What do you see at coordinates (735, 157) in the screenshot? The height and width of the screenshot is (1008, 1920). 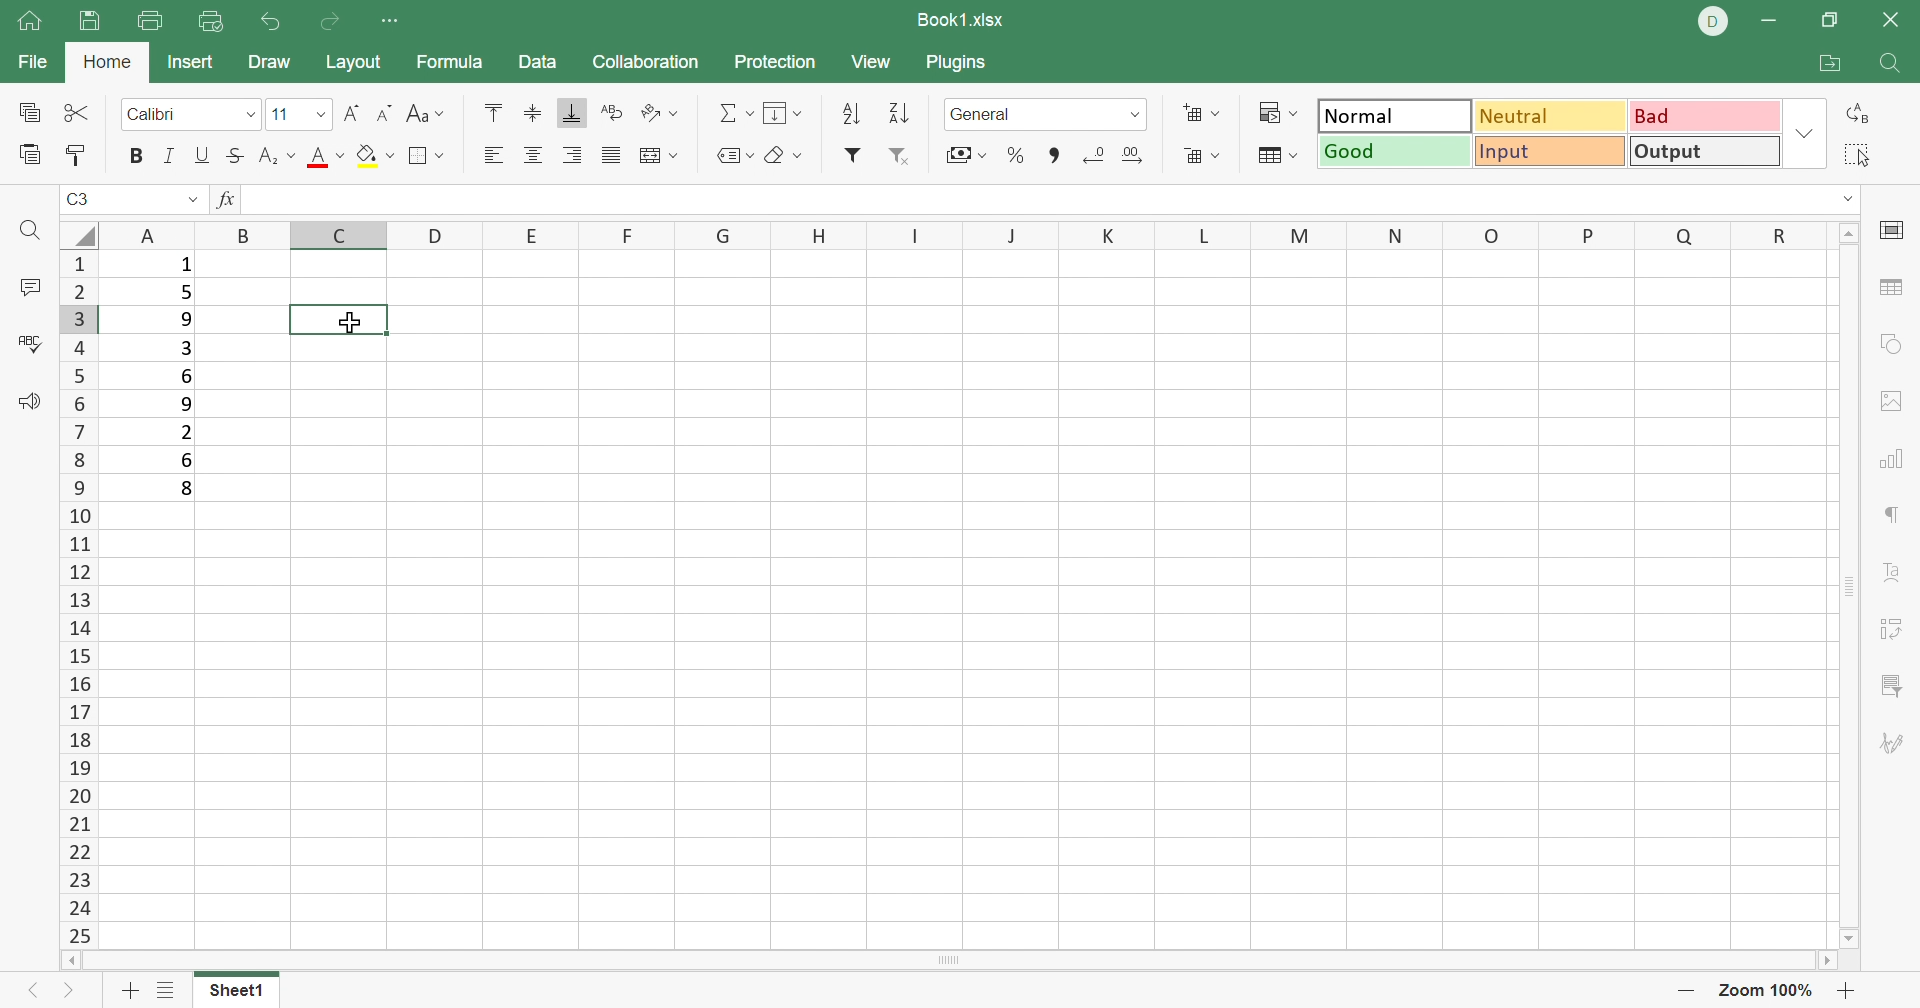 I see `Named ranges` at bounding box center [735, 157].